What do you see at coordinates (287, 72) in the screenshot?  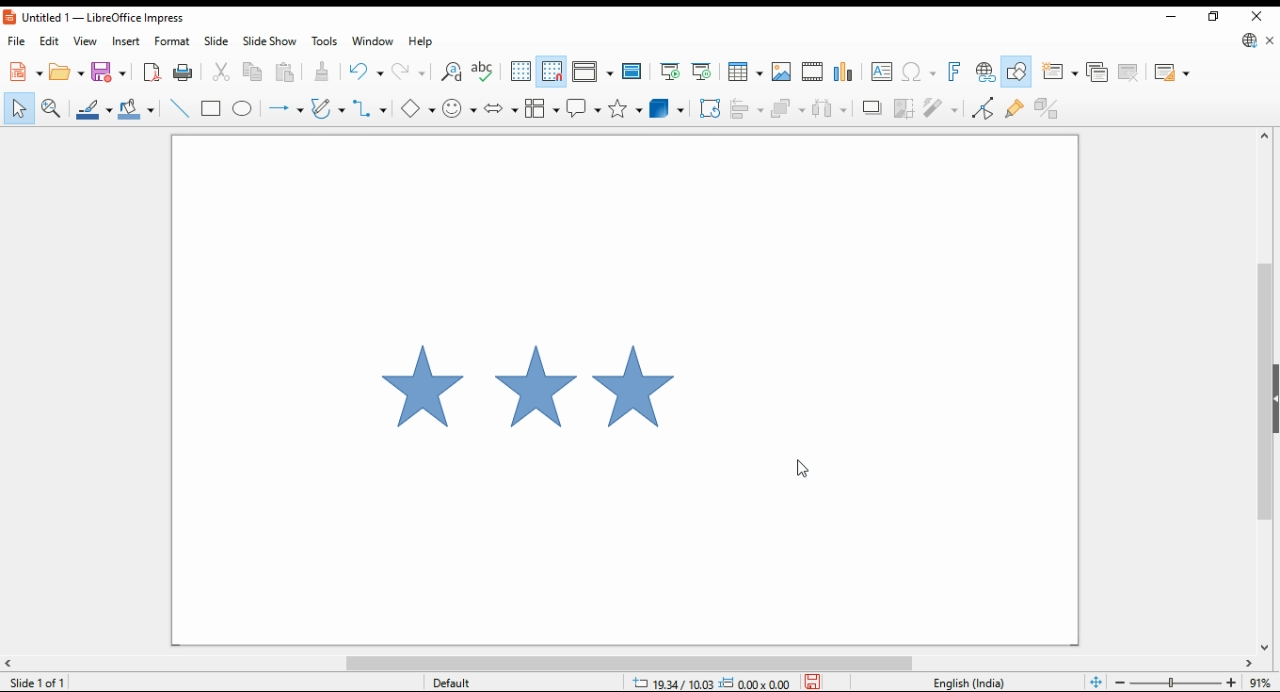 I see `paste` at bounding box center [287, 72].